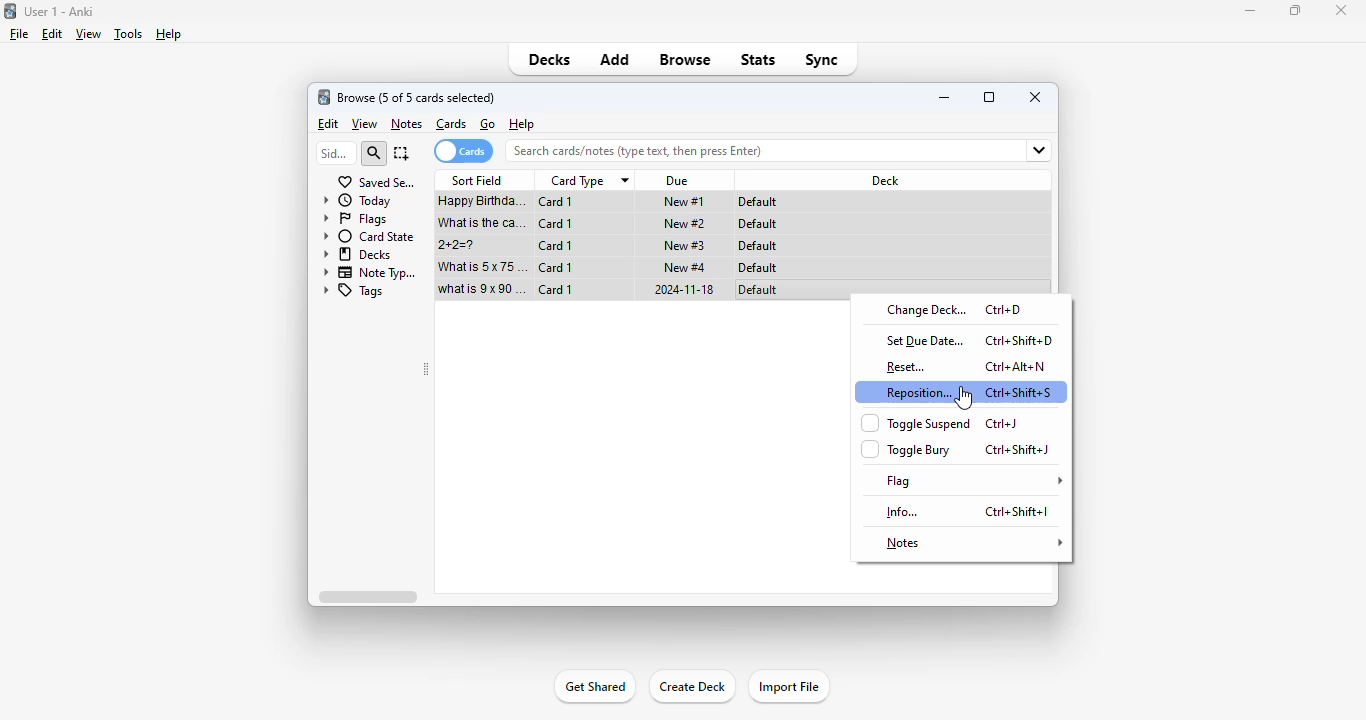  What do you see at coordinates (323, 97) in the screenshot?
I see `logo` at bounding box center [323, 97].